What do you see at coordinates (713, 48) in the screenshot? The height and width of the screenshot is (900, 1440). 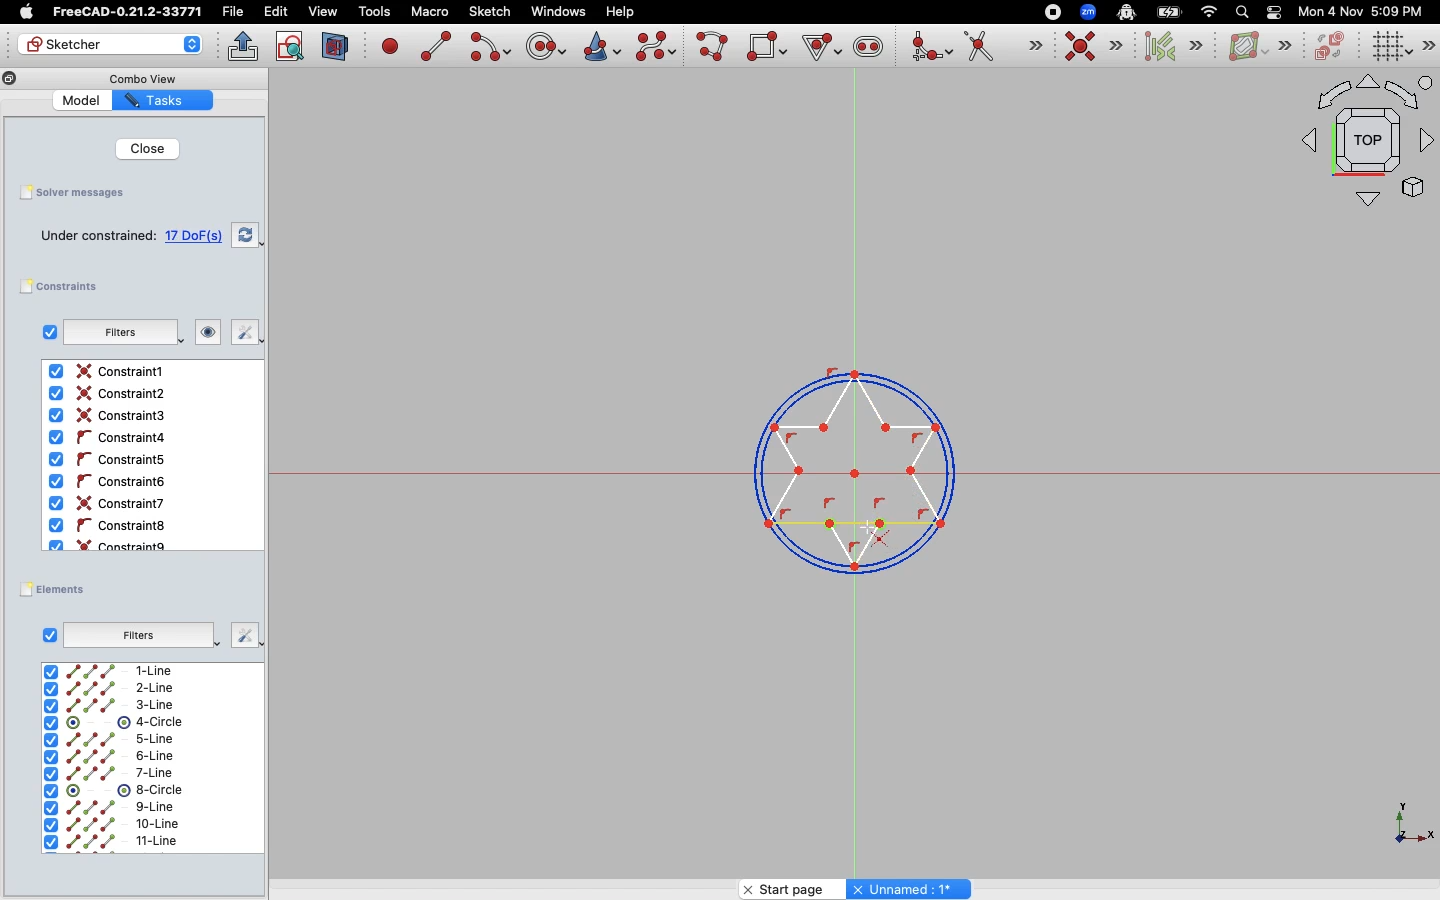 I see `Create poly line` at bounding box center [713, 48].